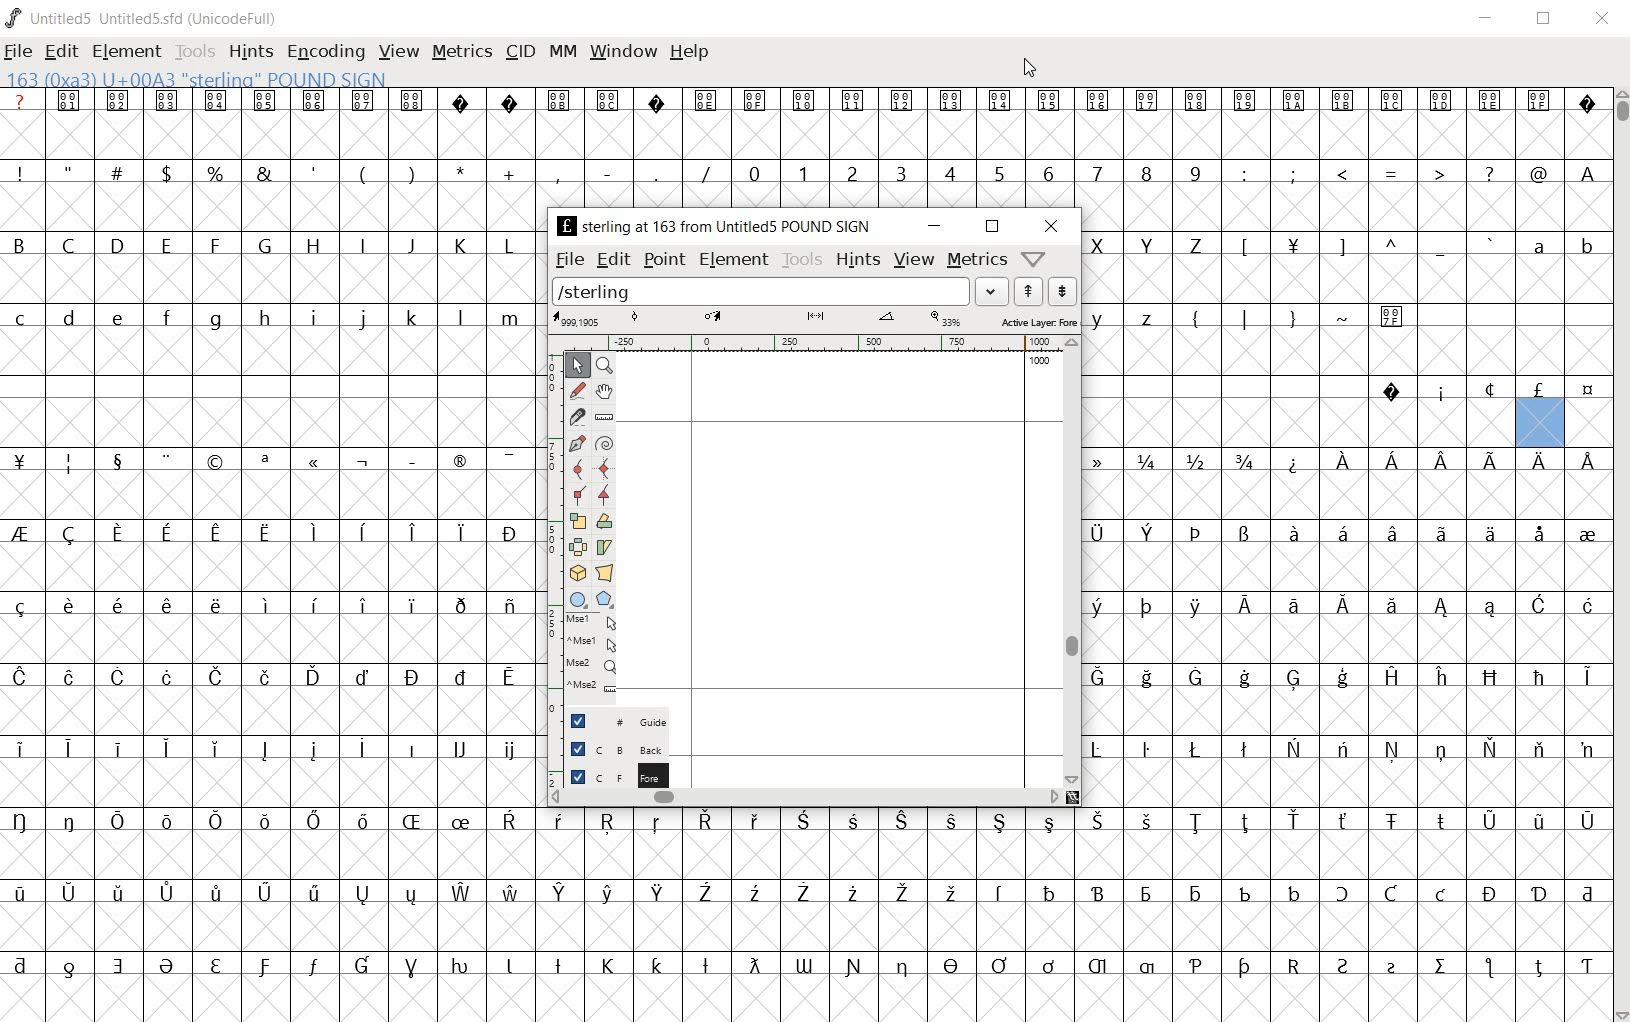 The image size is (1630, 1022). Describe the element at coordinates (1442, 608) in the screenshot. I see `Symbol` at that location.